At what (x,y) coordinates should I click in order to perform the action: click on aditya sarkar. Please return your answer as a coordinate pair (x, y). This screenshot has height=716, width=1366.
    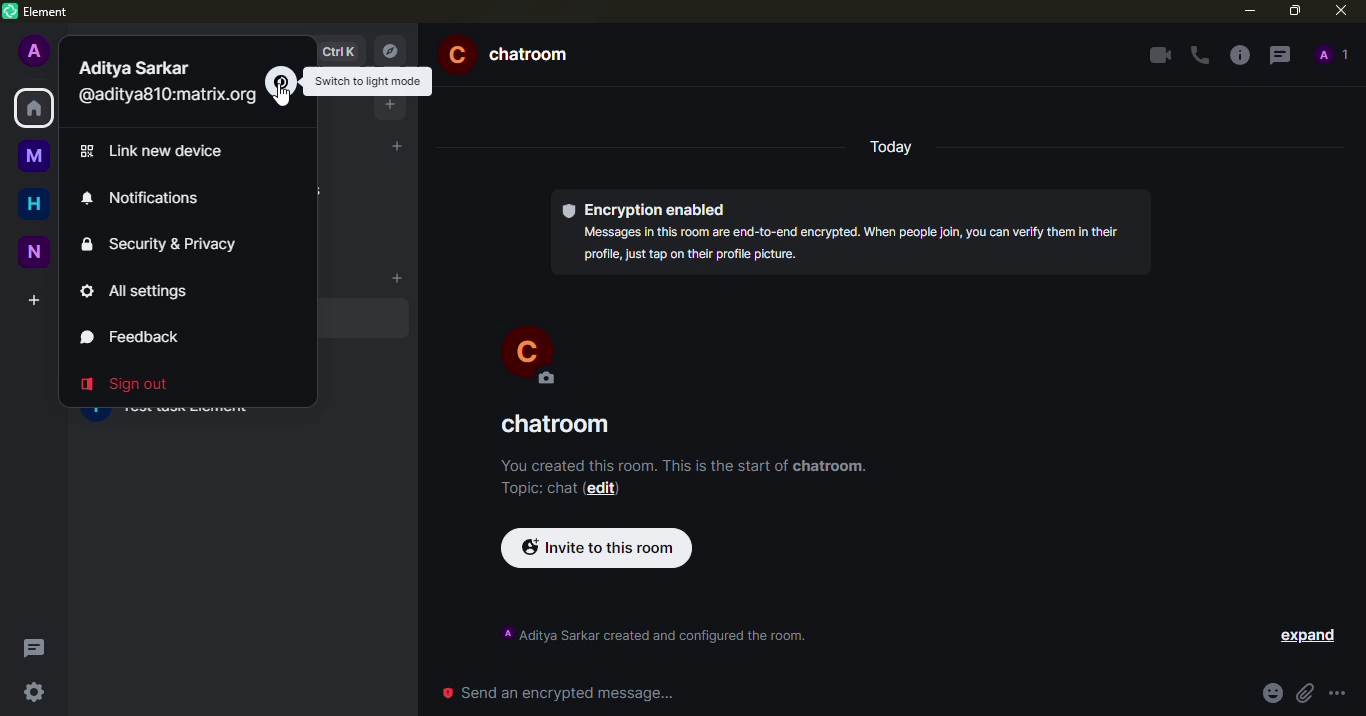
    Looking at the image, I should click on (137, 68).